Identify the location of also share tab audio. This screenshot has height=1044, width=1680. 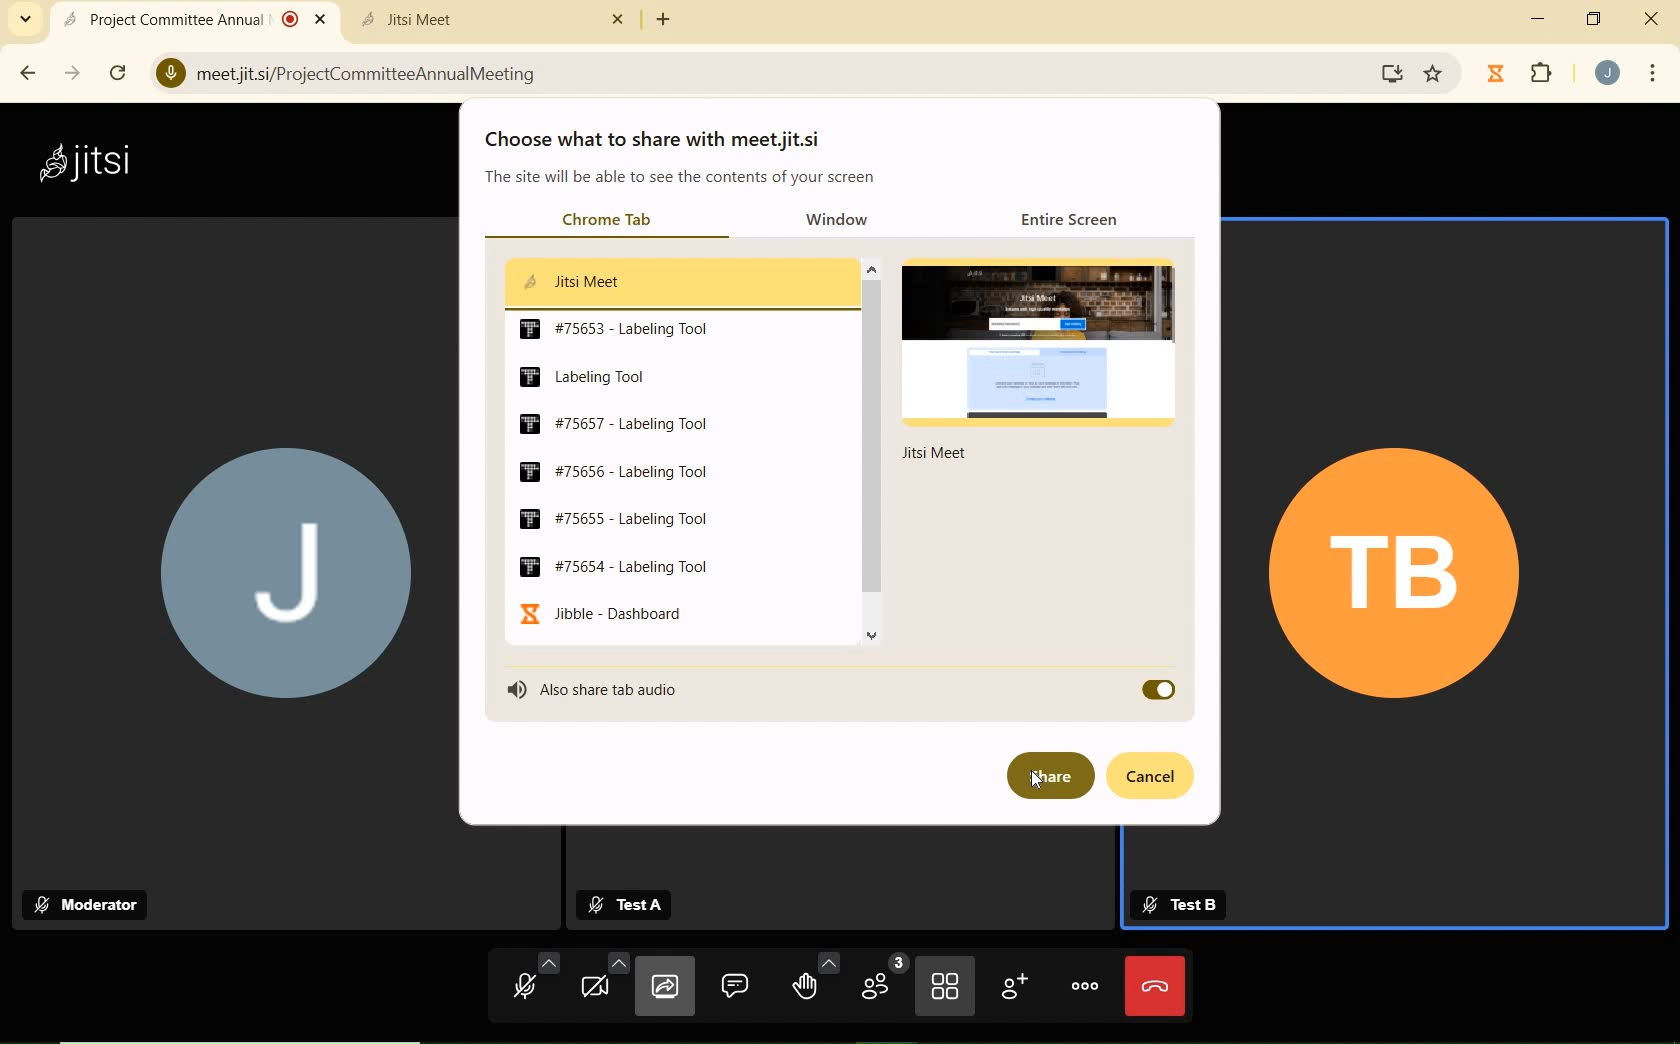
(601, 688).